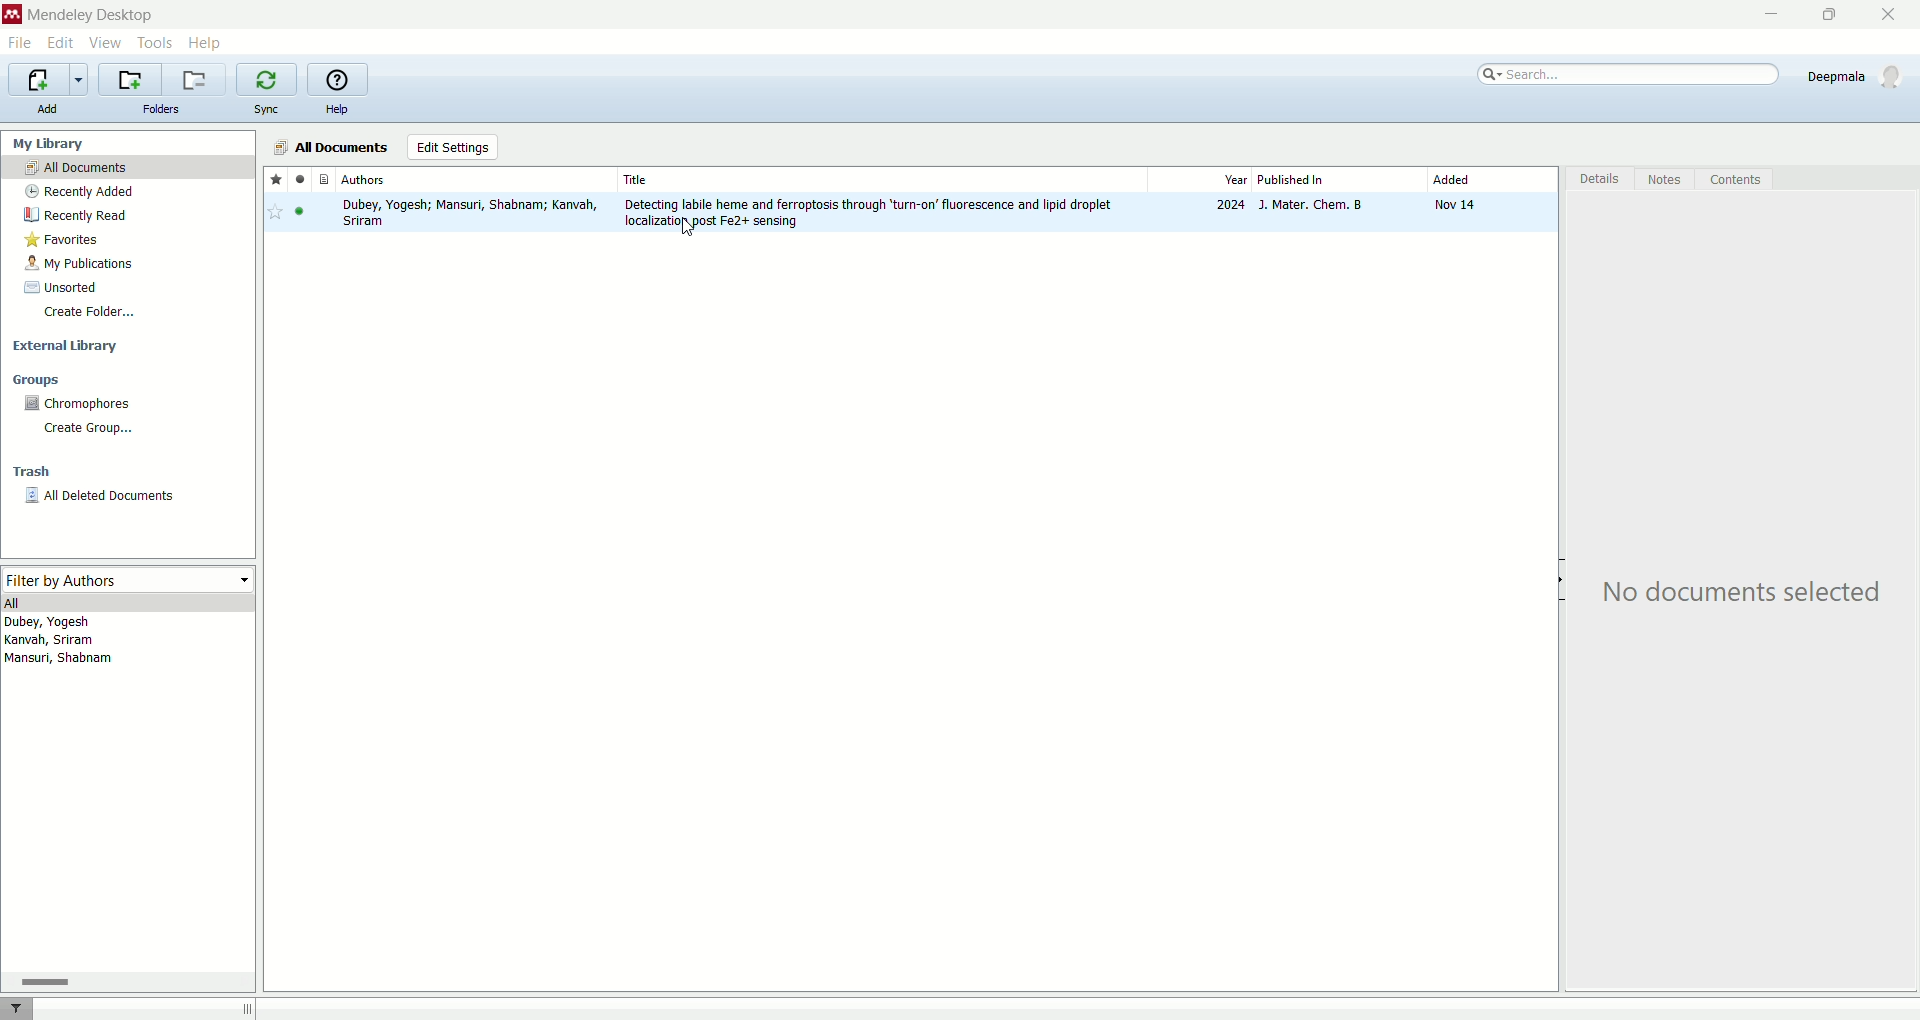  What do you see at coordinates (130, 581) in the screenshot?
I see `filter by authors` at bounding box center [130, 581].